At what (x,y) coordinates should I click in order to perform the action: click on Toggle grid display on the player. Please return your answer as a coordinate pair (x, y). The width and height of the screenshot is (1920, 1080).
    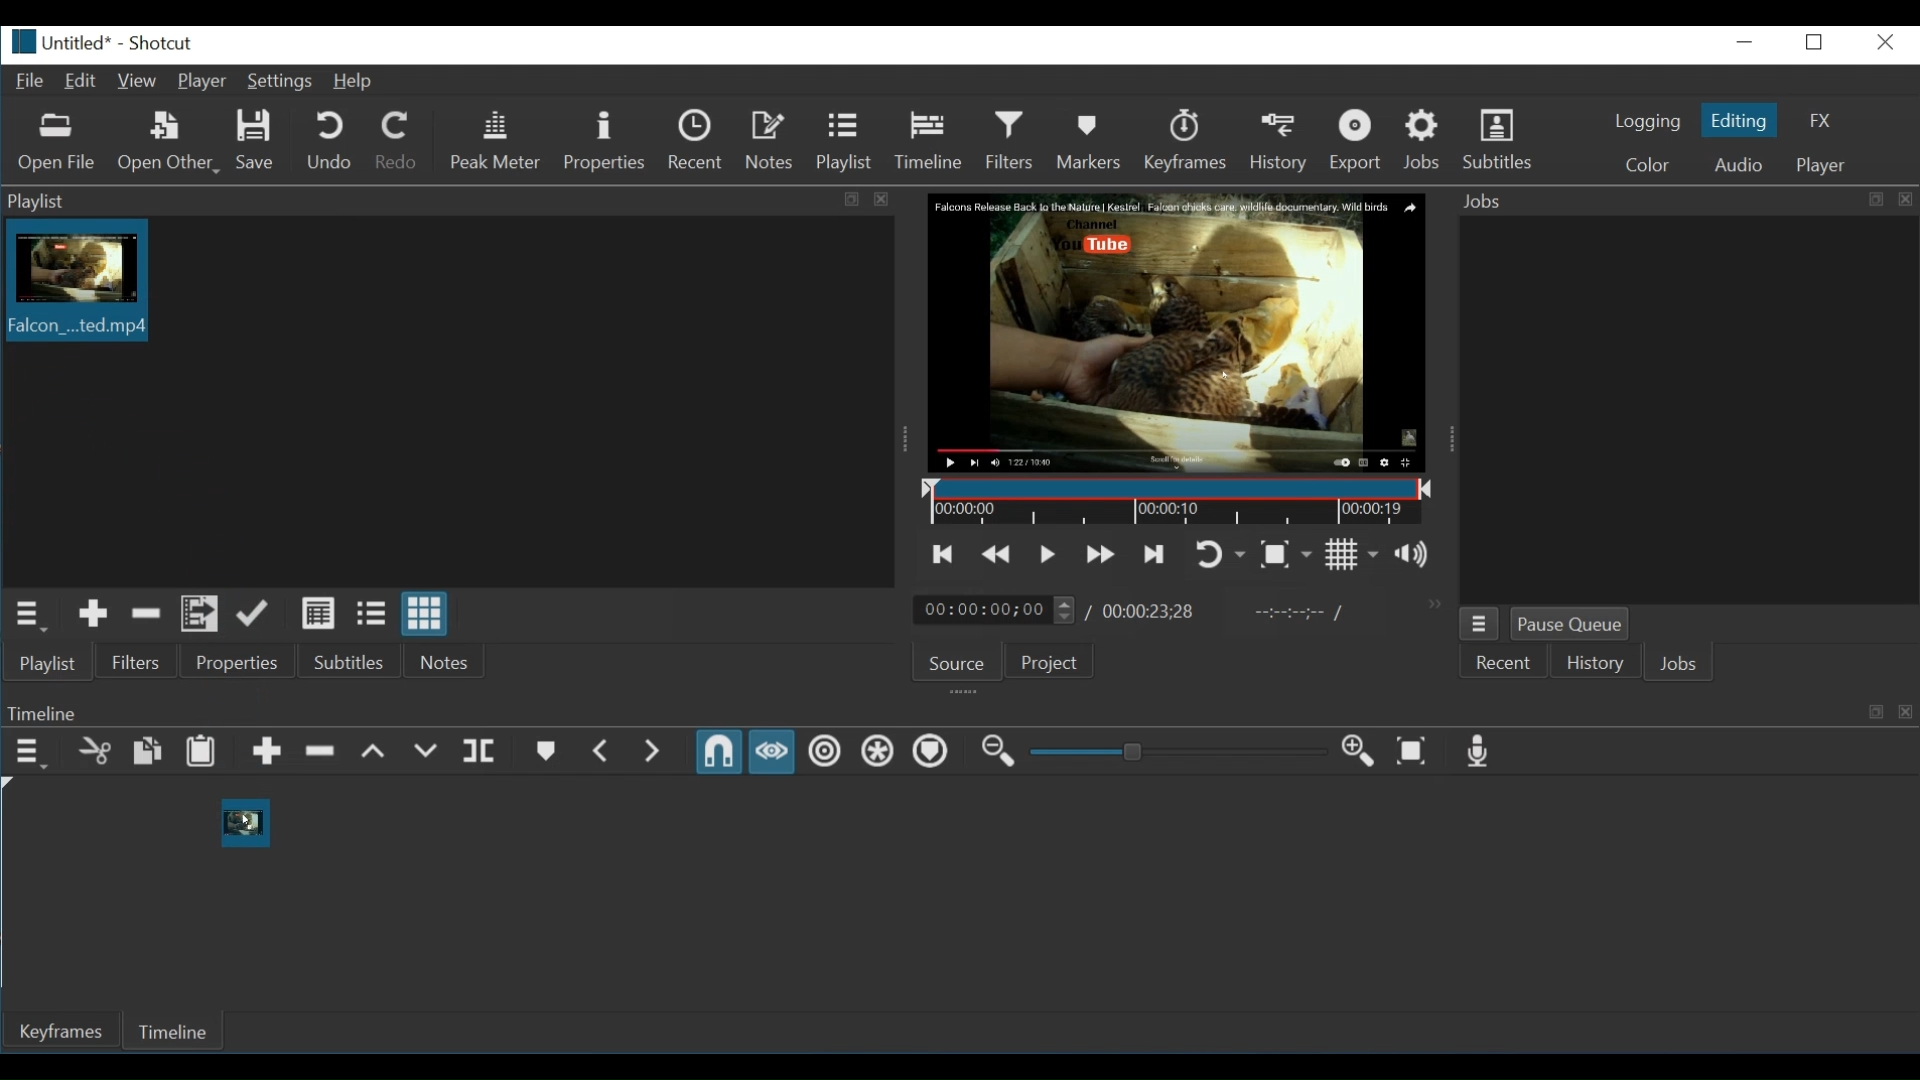
    Looking at the image, I should click on (1351, 555).